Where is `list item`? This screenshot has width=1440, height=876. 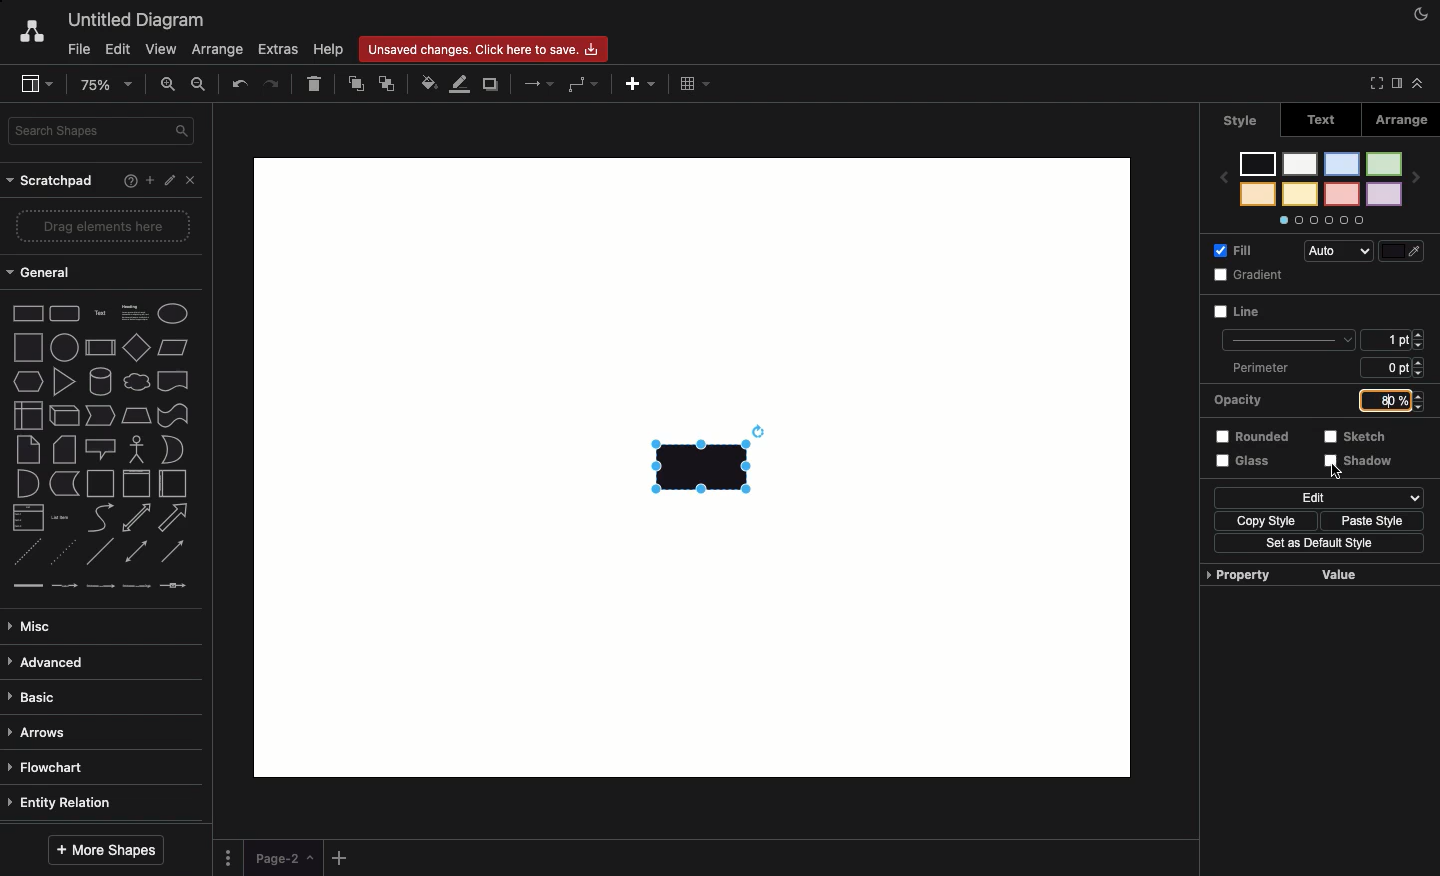 list item is located at coordinates (62, 516).